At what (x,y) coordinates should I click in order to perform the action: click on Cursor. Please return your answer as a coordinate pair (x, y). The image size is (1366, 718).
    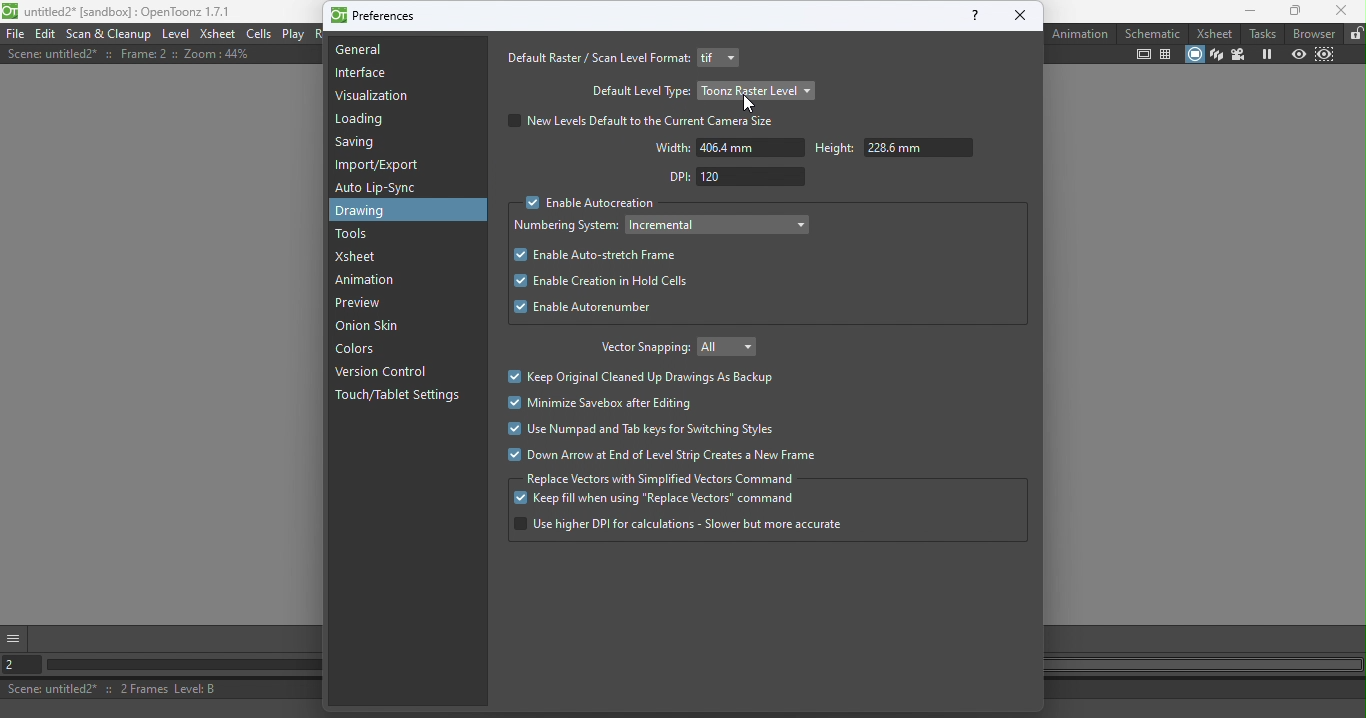
    Looking at the image, I should click on (748, 105).